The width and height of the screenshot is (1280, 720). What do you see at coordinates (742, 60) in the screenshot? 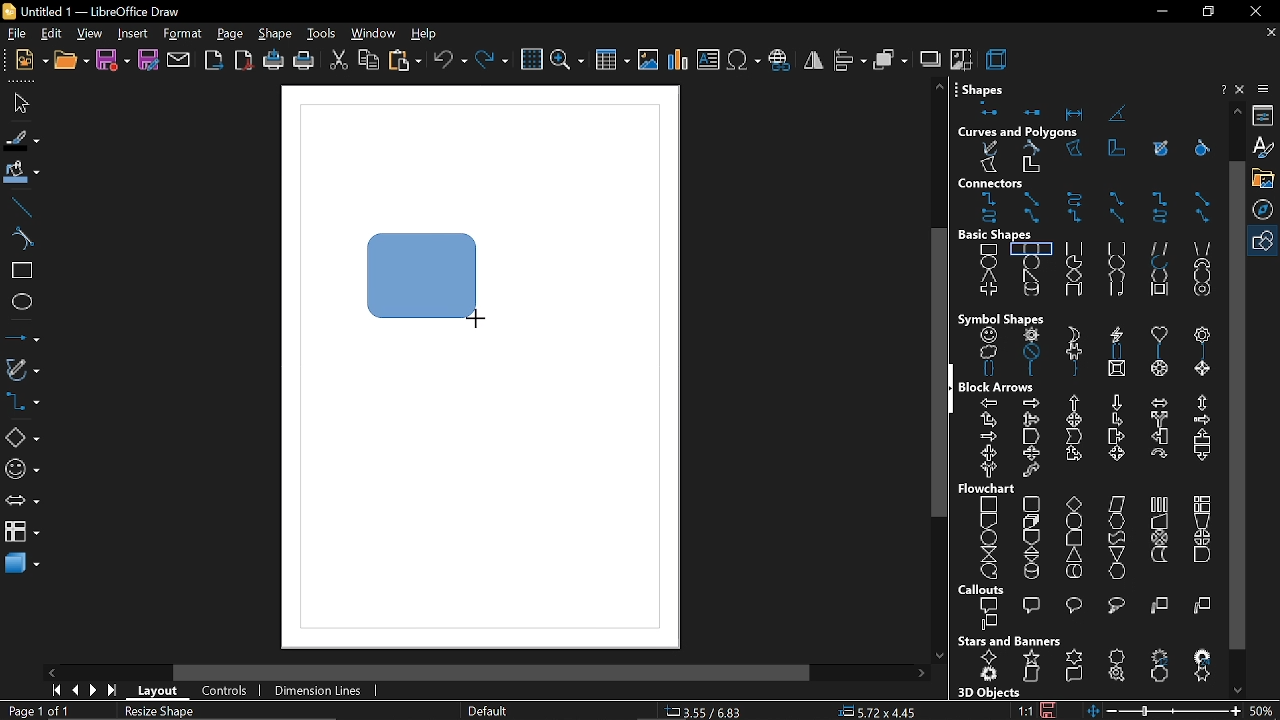
I see `insert symbol` at bounding box center [742, 60].